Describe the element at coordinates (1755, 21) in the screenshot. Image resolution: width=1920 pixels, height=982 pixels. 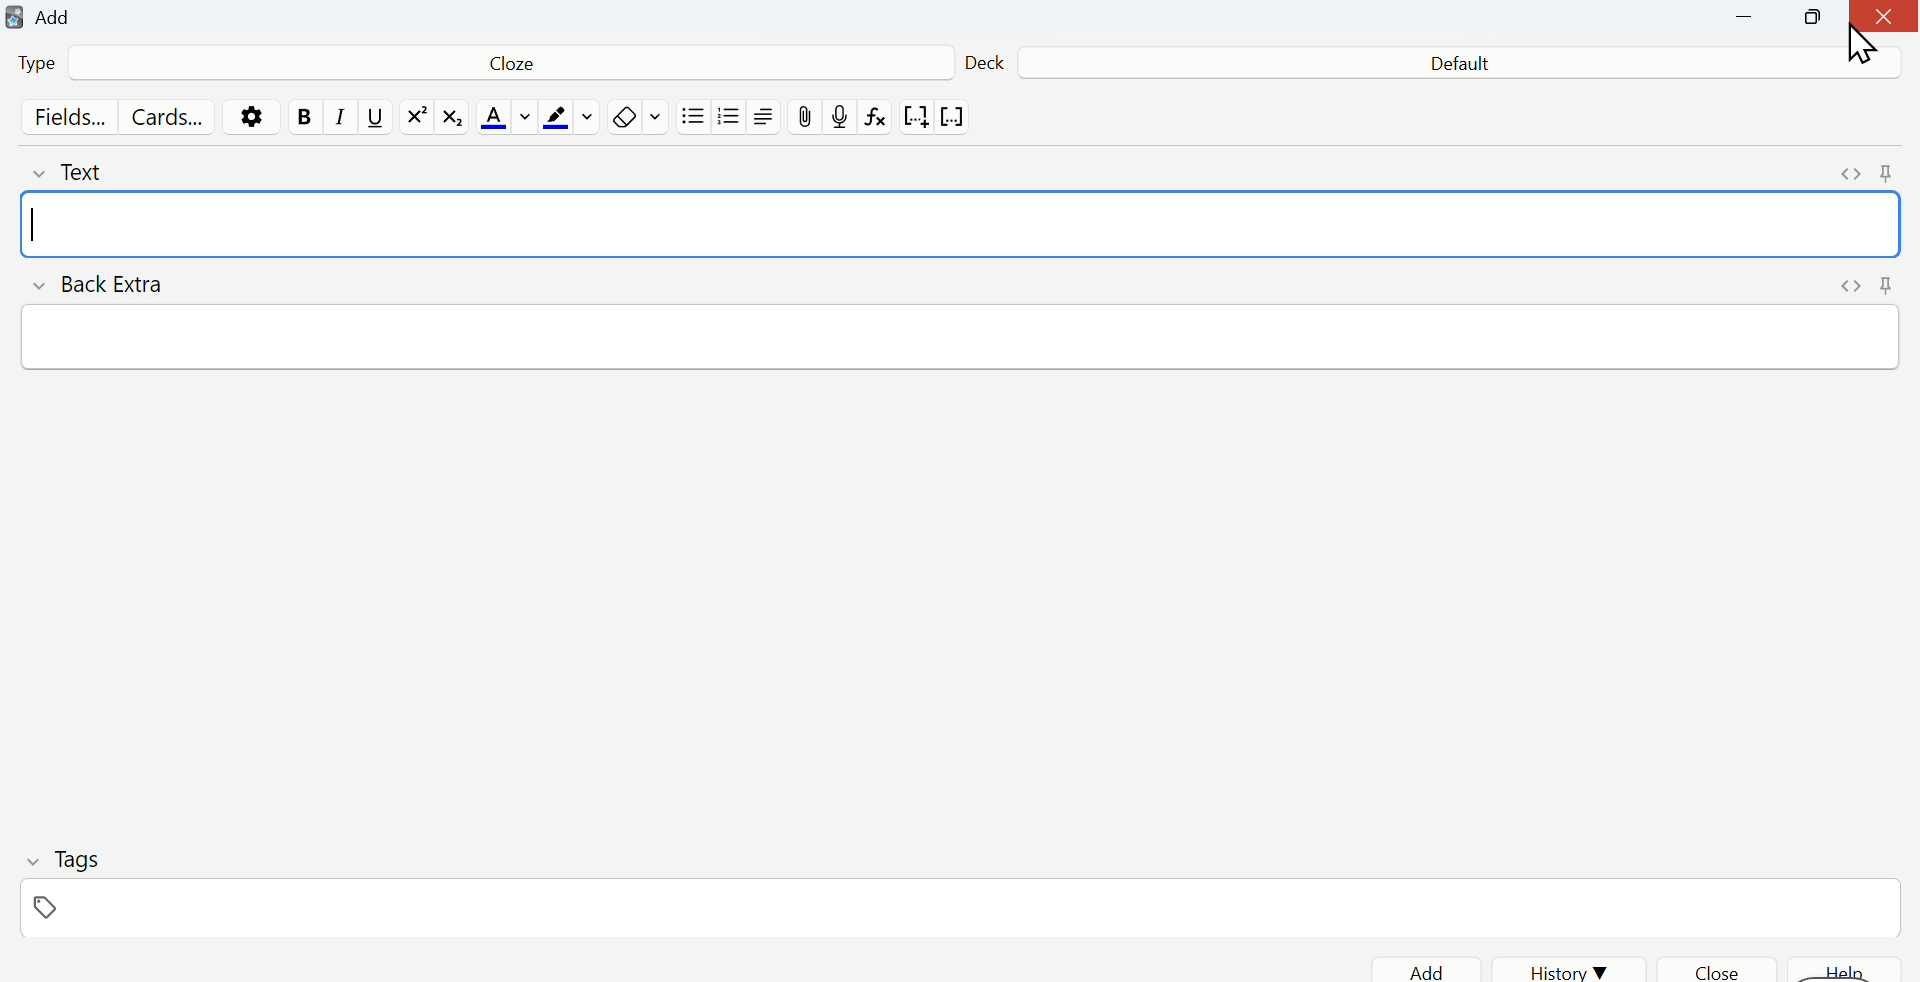
I see `Minimize` at that location.